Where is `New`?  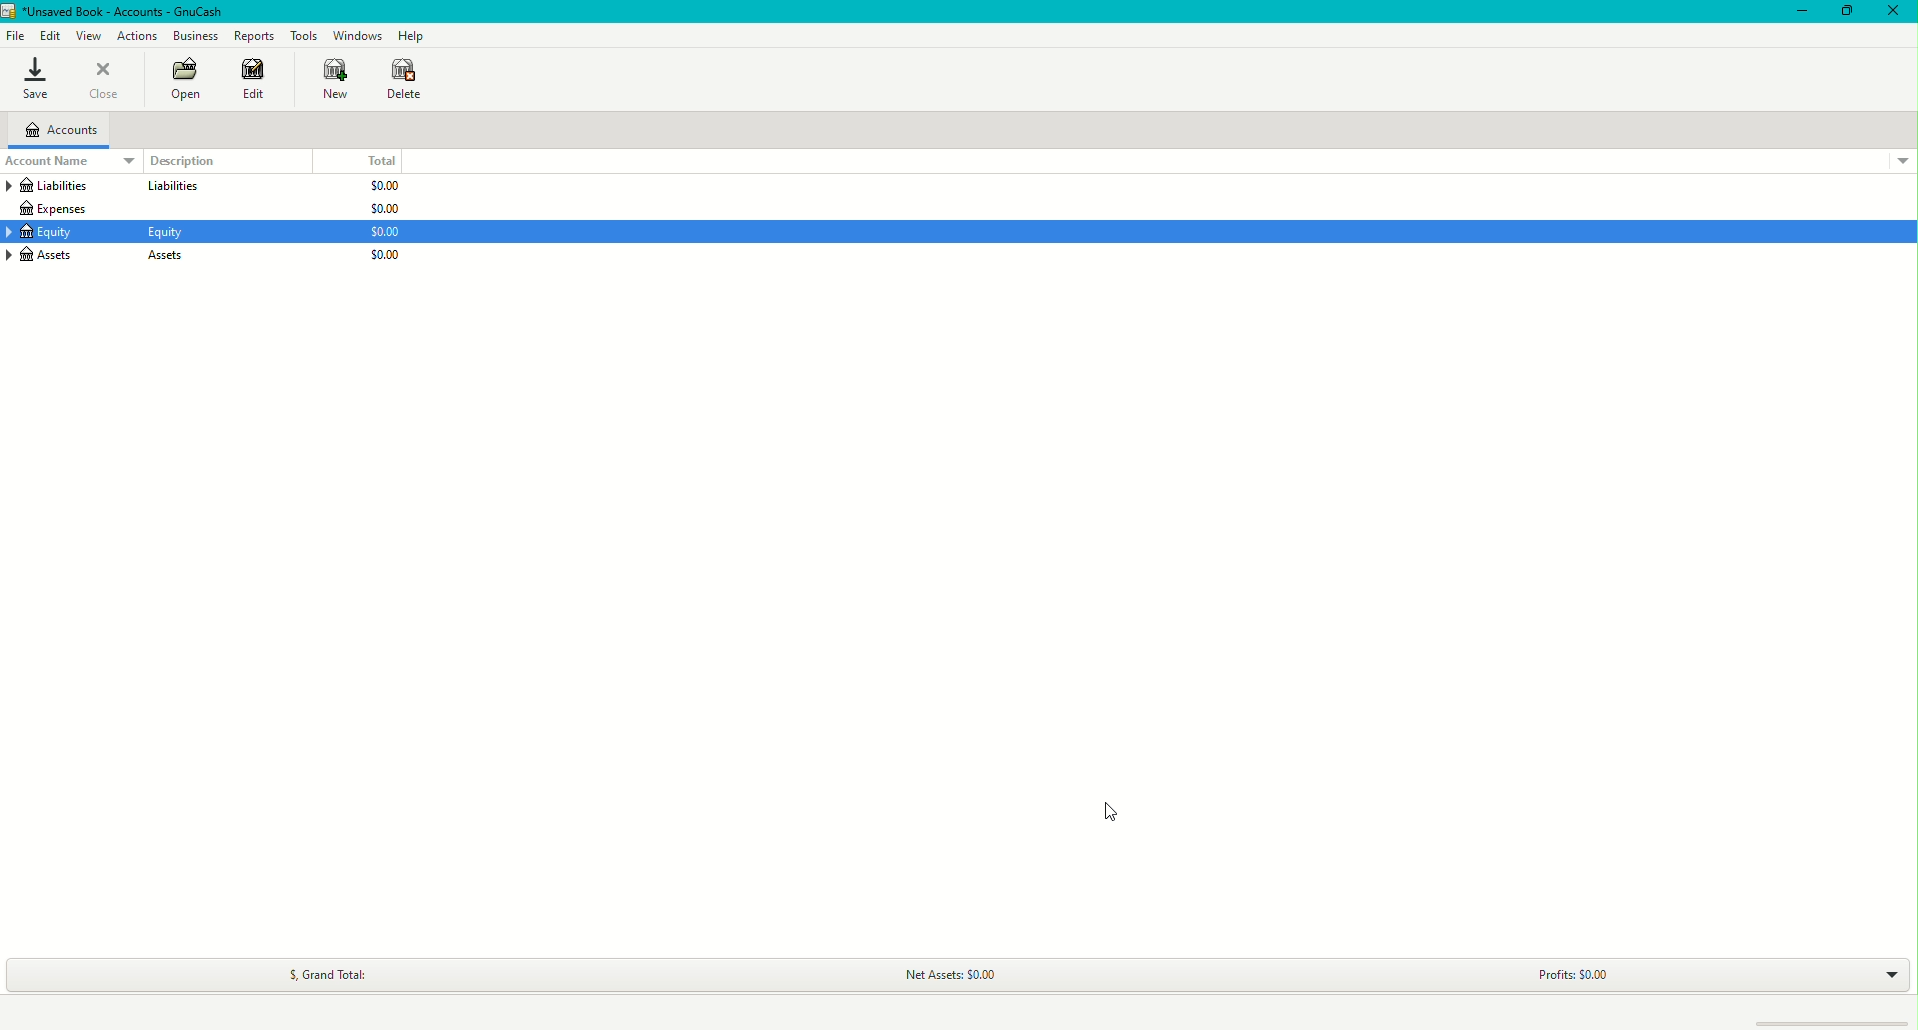
New is located at coordinates (331, 80).